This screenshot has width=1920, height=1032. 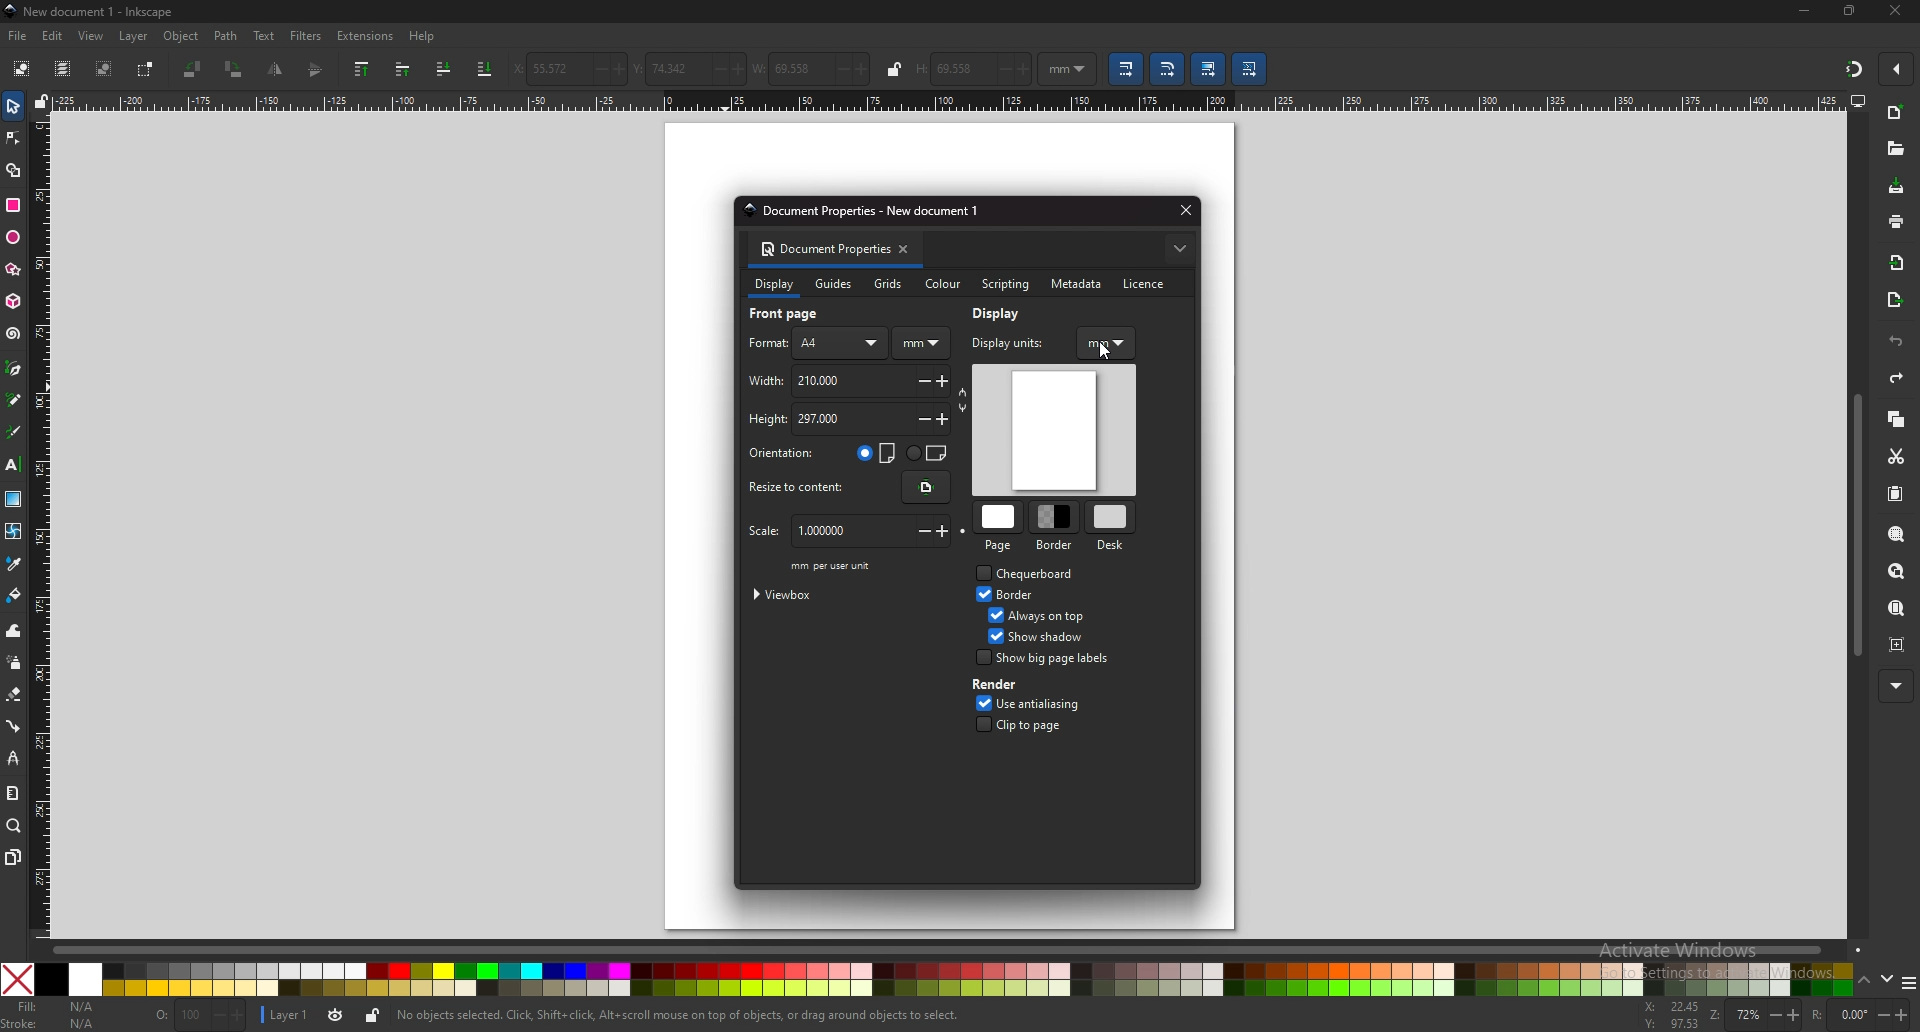 What do you see at coordinates (591, 69) in the screenshot?
I see `-` at bounding box center [591, 69].